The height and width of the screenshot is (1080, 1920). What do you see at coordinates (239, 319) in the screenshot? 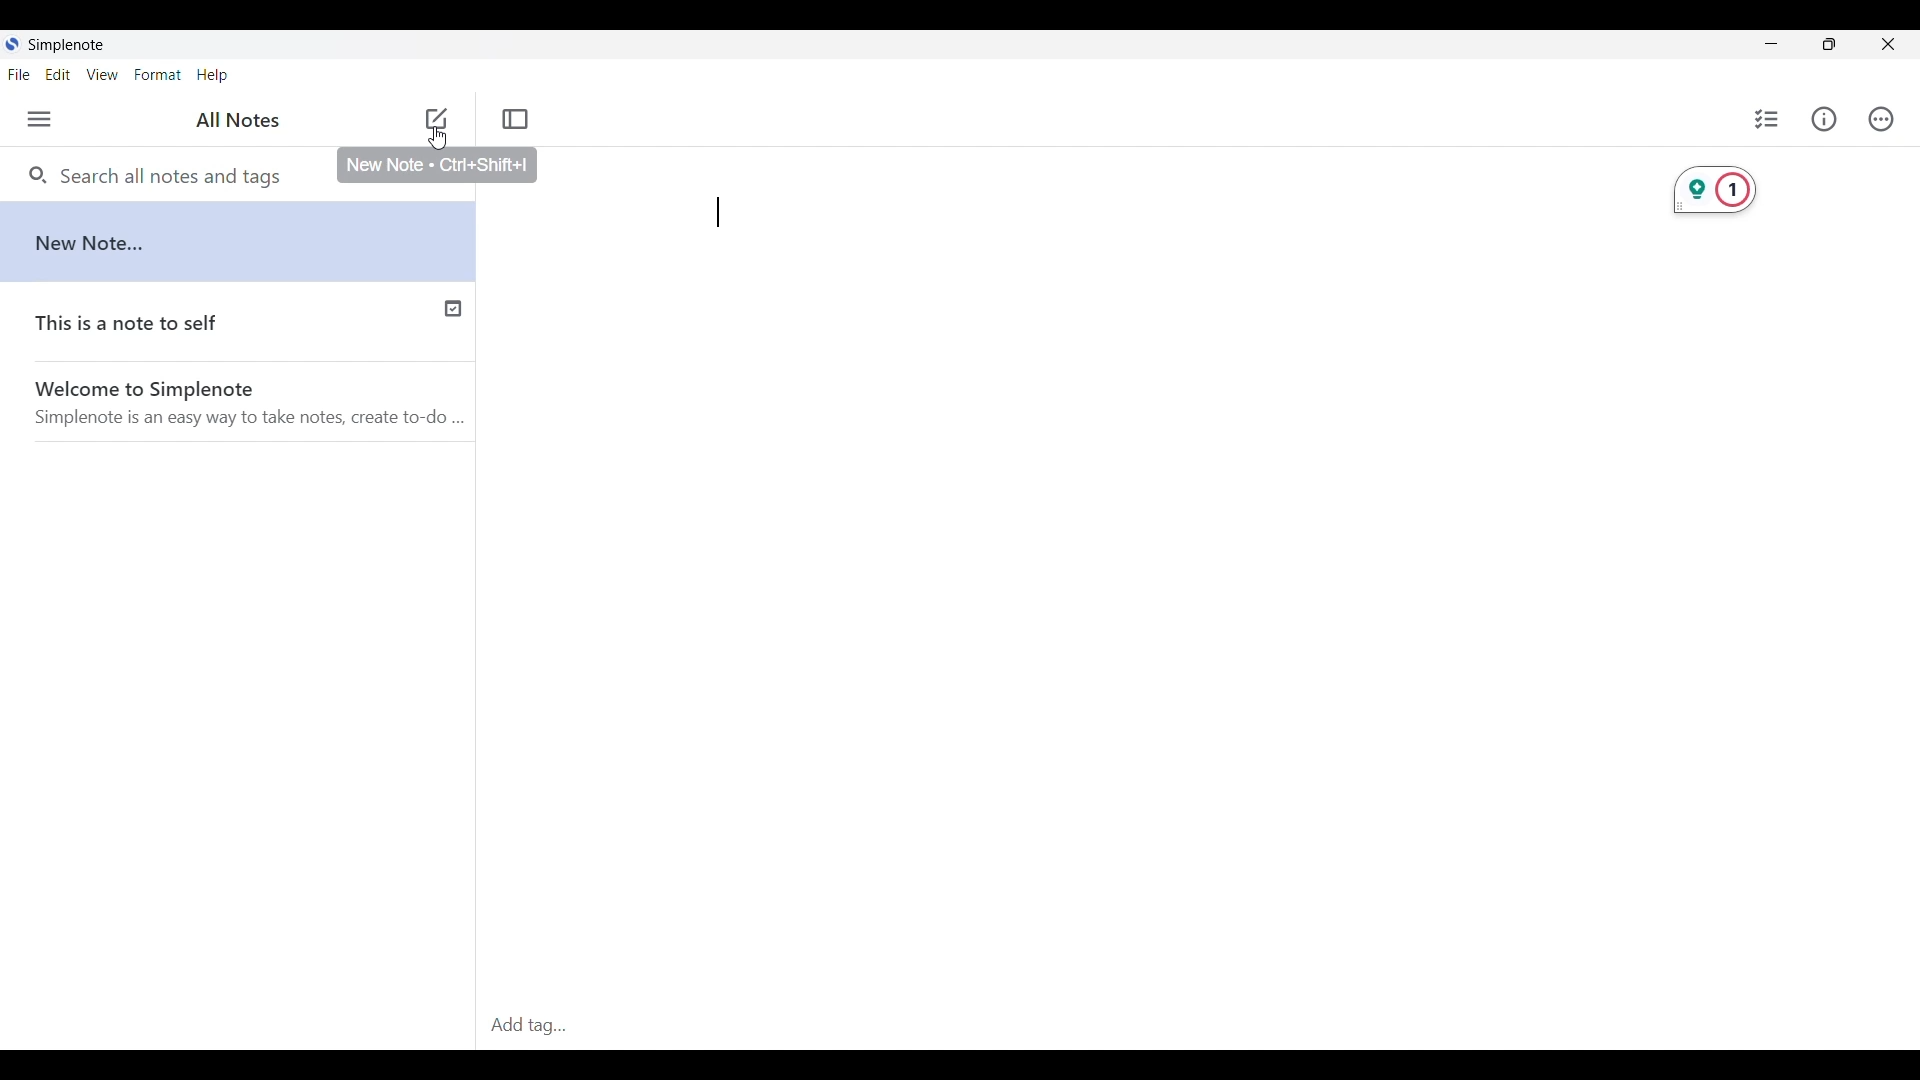
I see `This is a note to self(Published note indicated with a check icon)` at bounding box center [239, 319].